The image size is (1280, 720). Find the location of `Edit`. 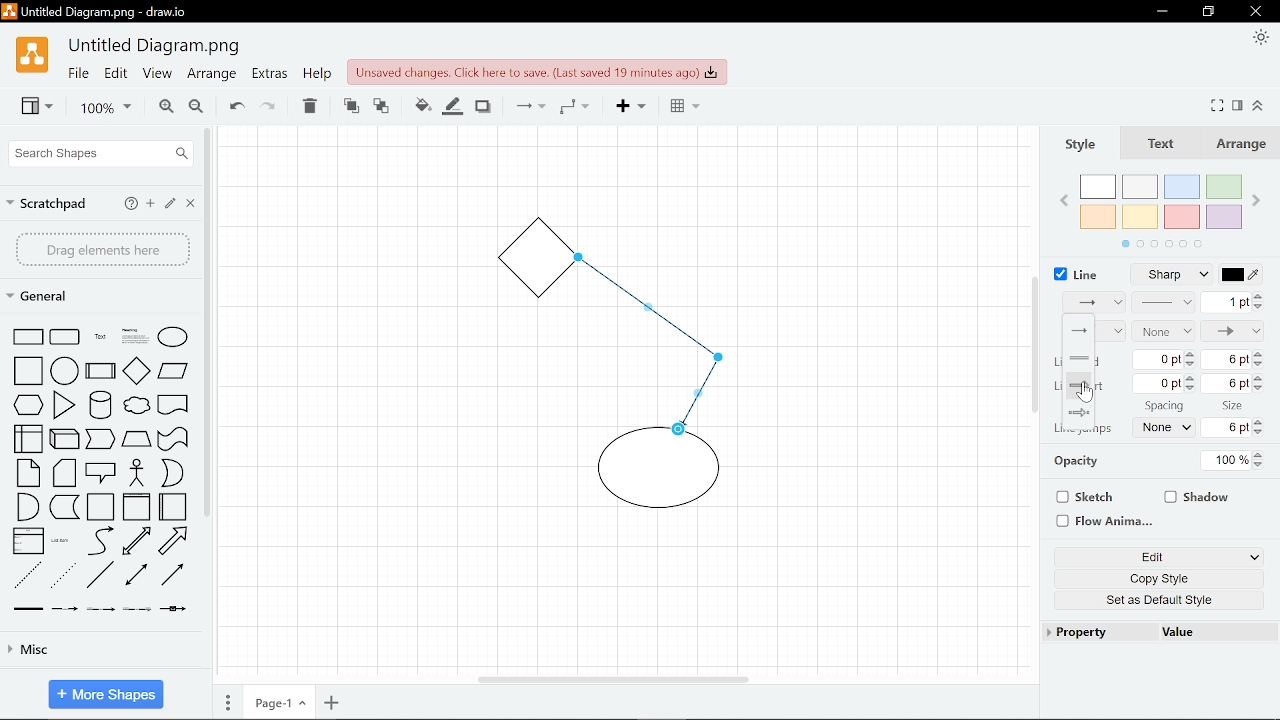

Edit is located at coordinates (116, 76).